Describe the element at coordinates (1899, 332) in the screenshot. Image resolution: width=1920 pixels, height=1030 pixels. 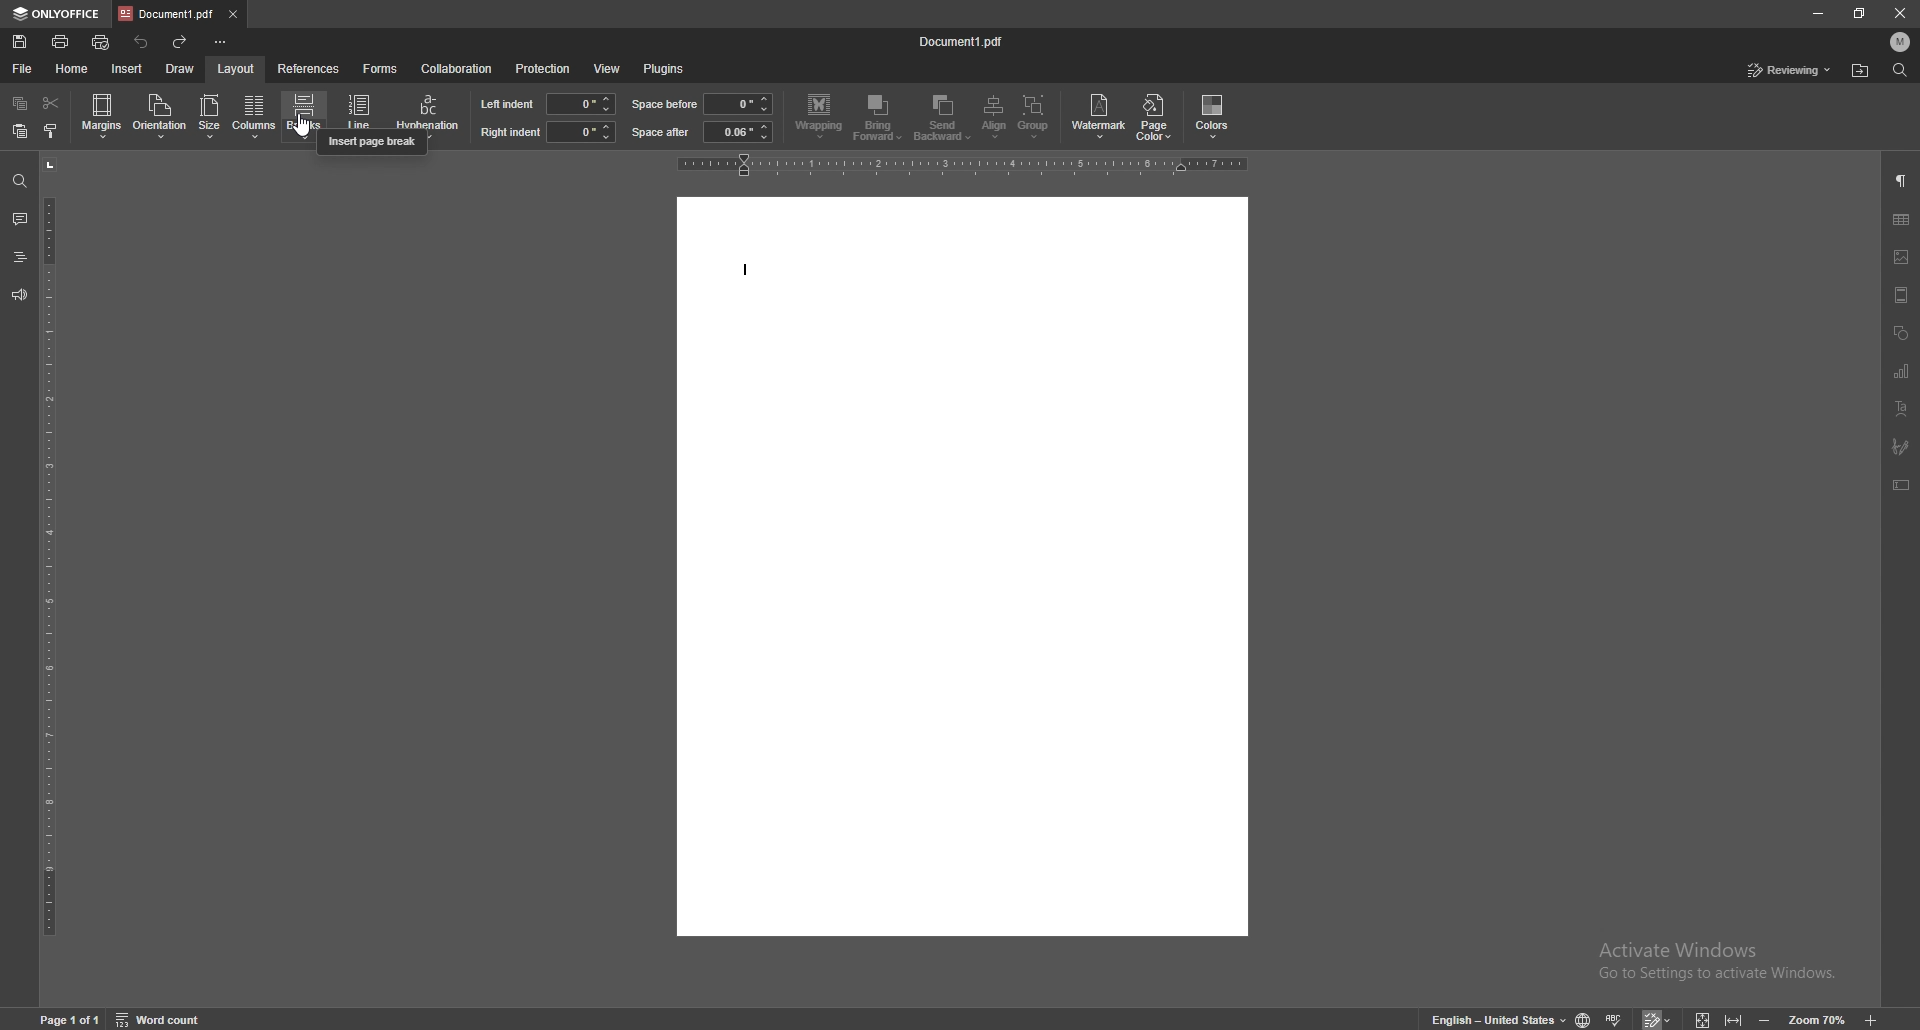
I see `shapes` at that location.